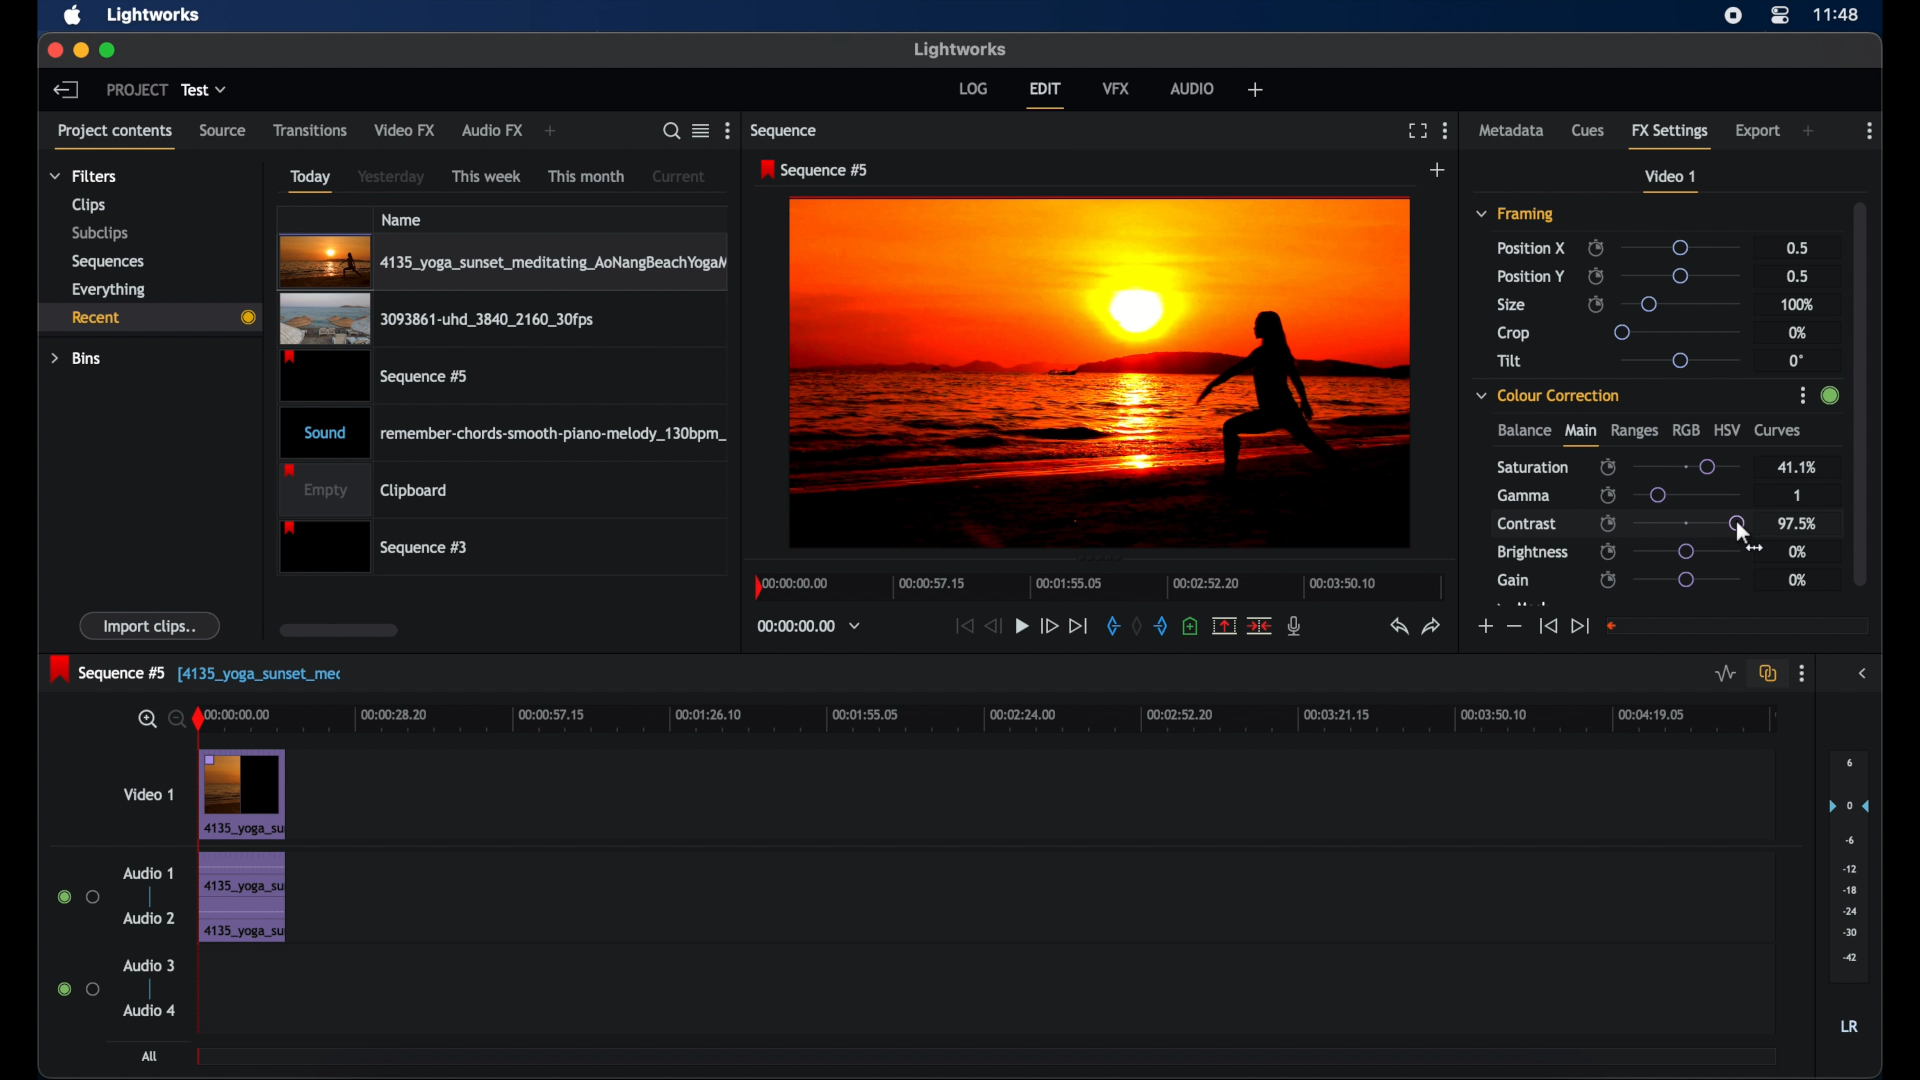 This screenshot has height=1080, width=1920. I want to click on sequence, so click(786, 131).